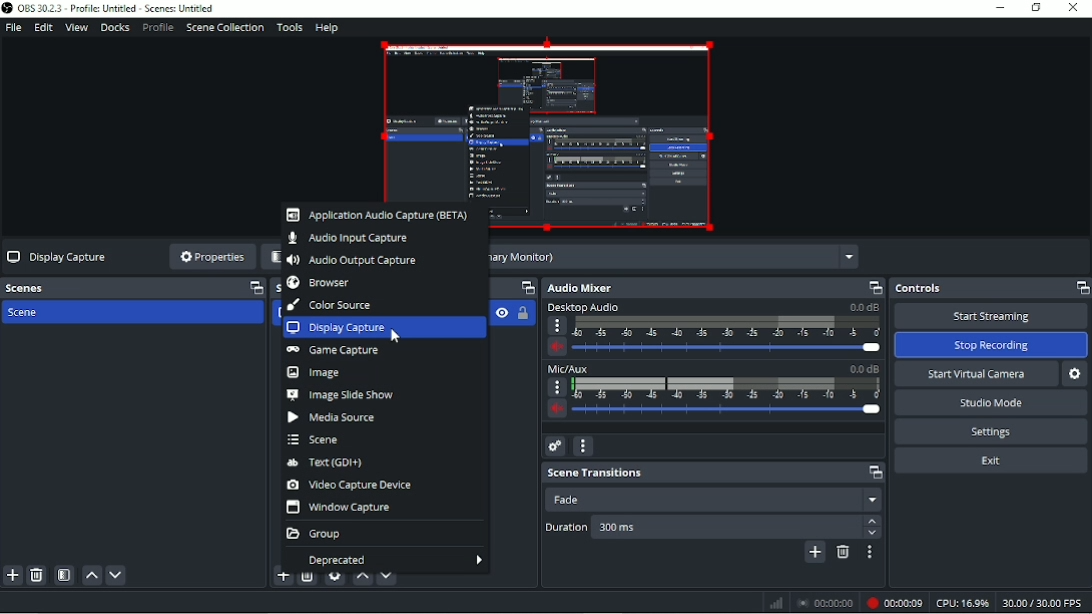 This screenshot has width=1092, height=614. Describe the element at coordinates (57, 257) in the screenshot. I see `Display capture` at that location.